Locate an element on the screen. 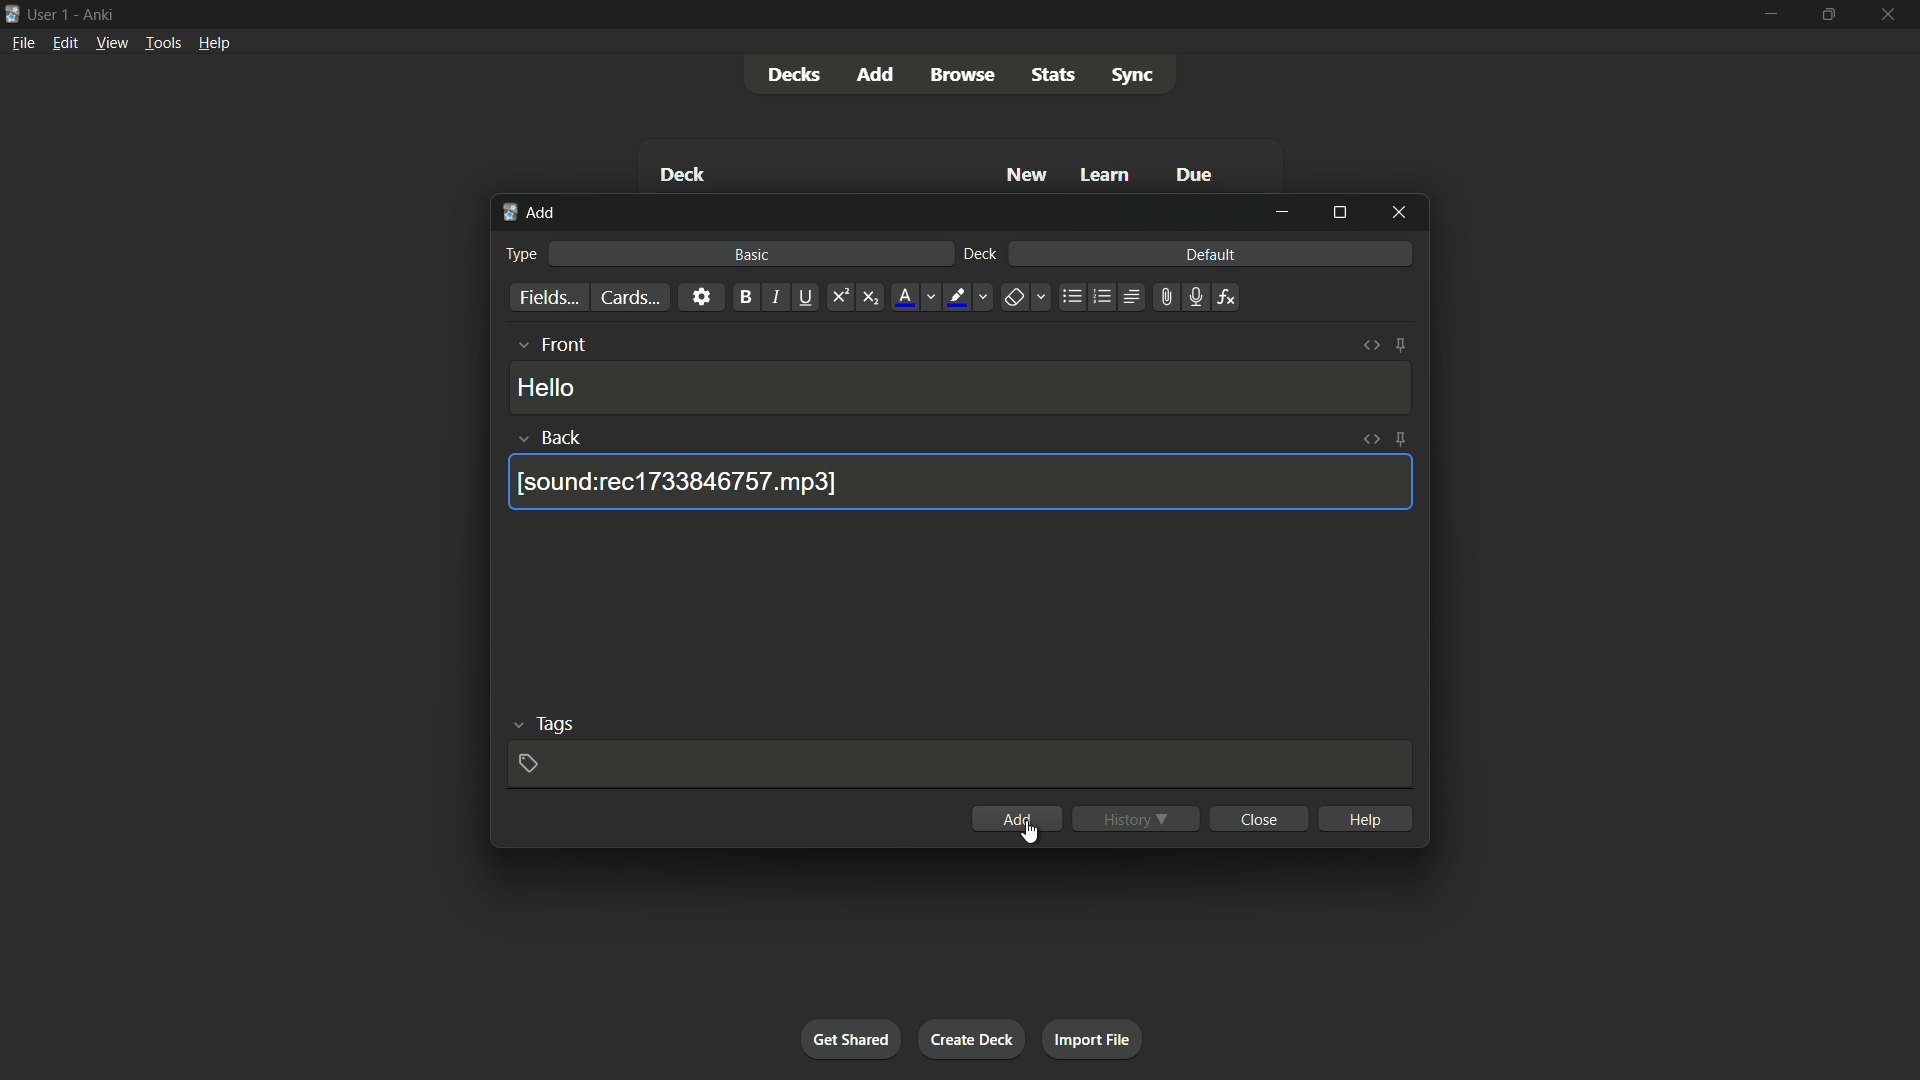  maximize is located at coordinates (1339, 214).